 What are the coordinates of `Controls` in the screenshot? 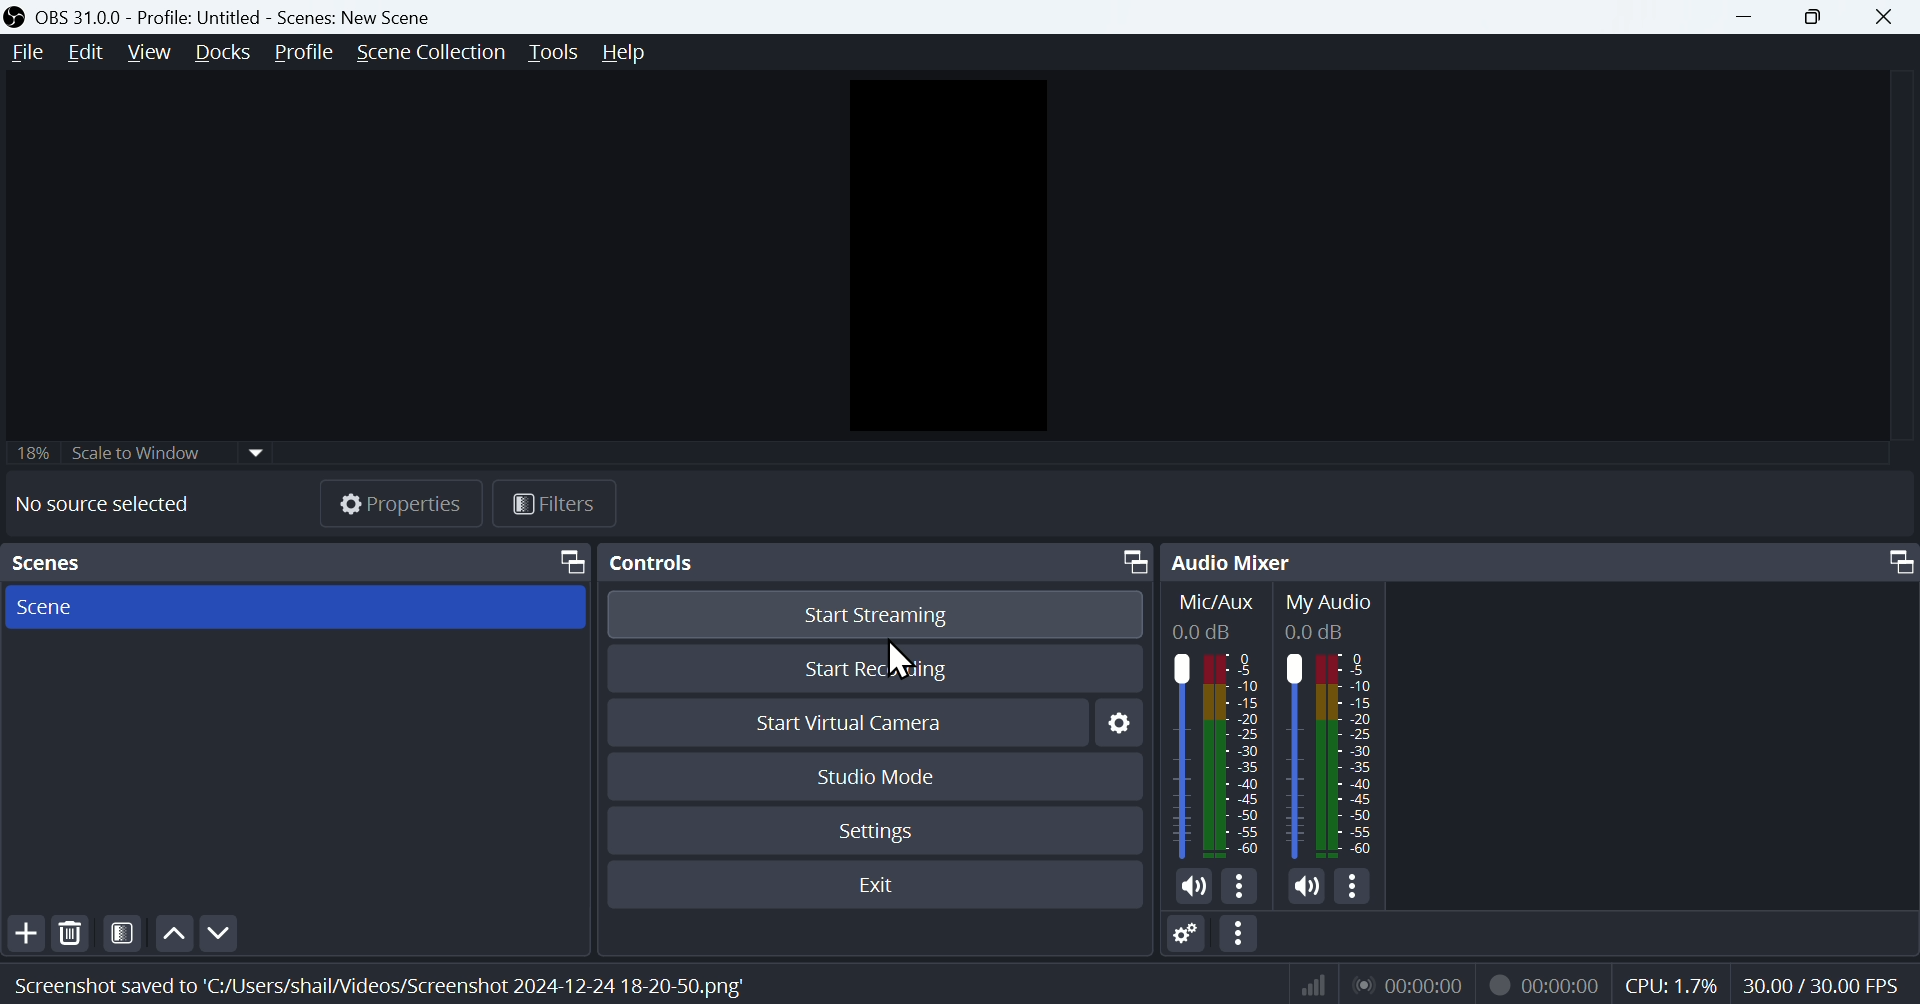 It's located at (678, 564).